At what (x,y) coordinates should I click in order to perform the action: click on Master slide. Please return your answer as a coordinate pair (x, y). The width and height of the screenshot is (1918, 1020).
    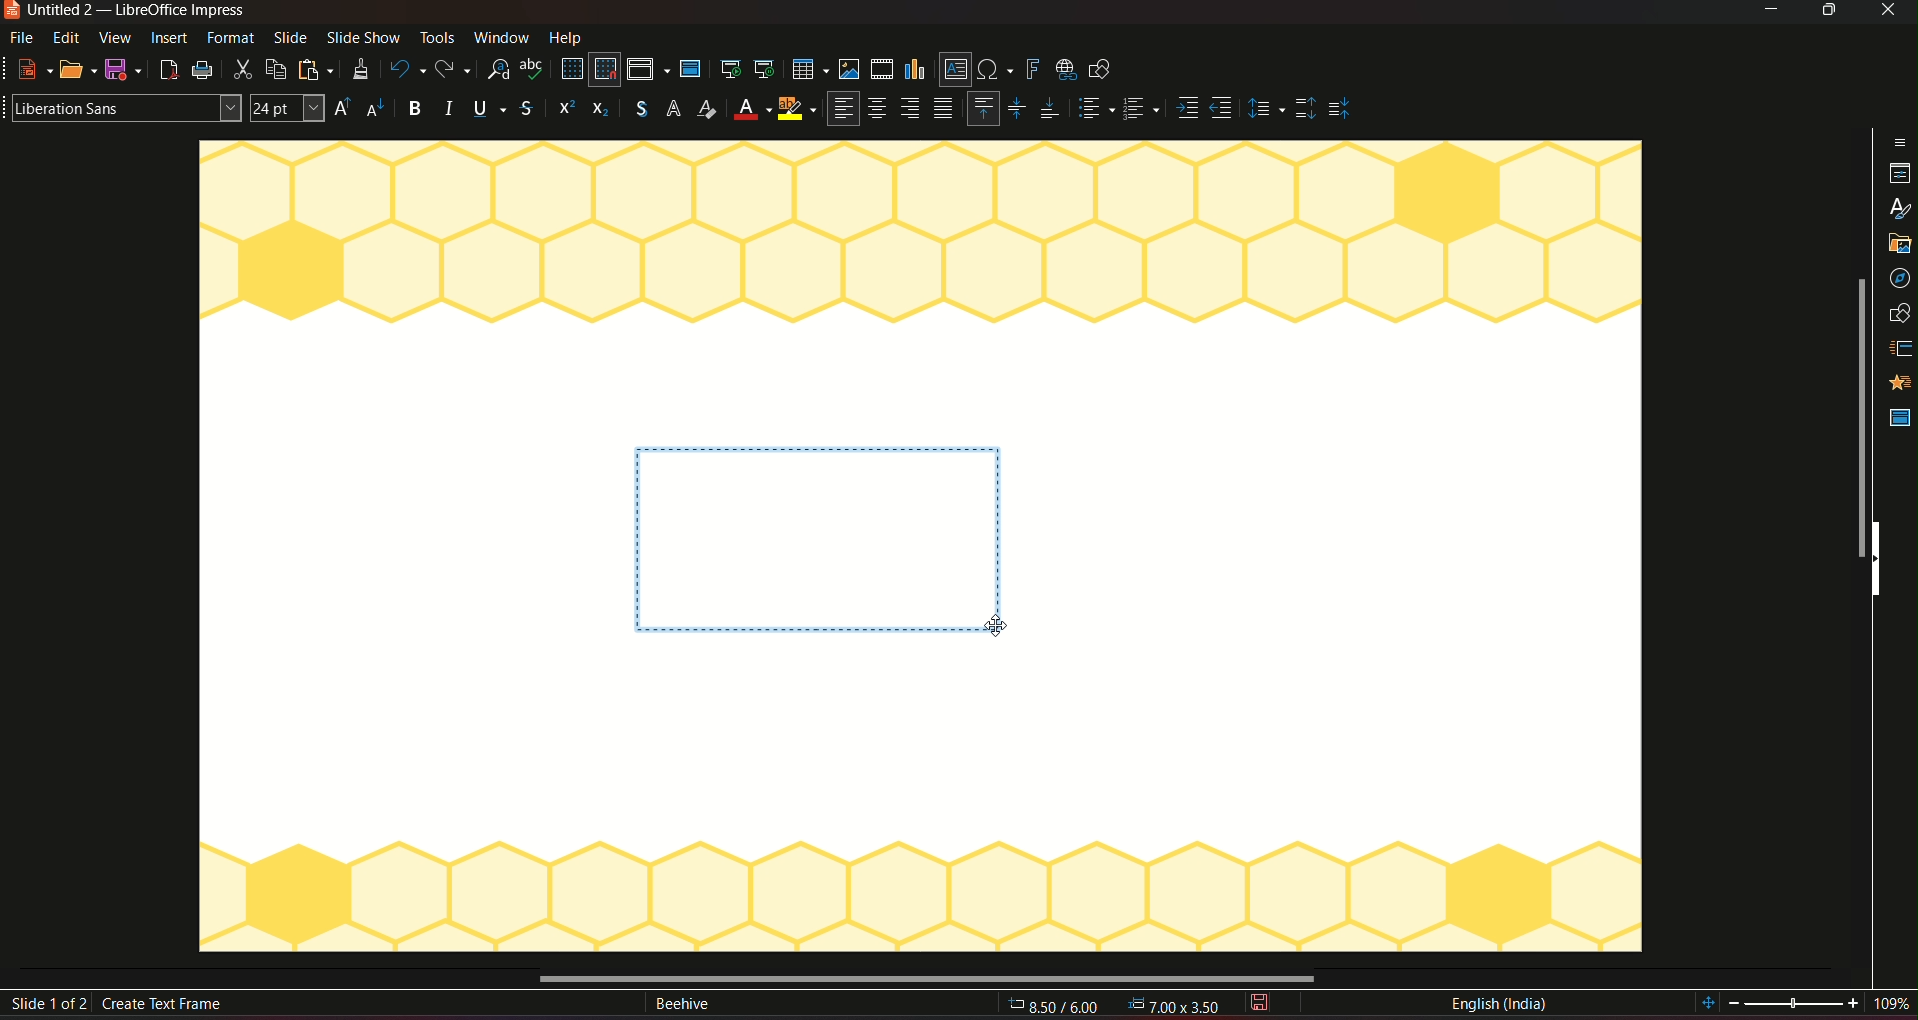
    Looking at the image, I should click on (1898, 419).